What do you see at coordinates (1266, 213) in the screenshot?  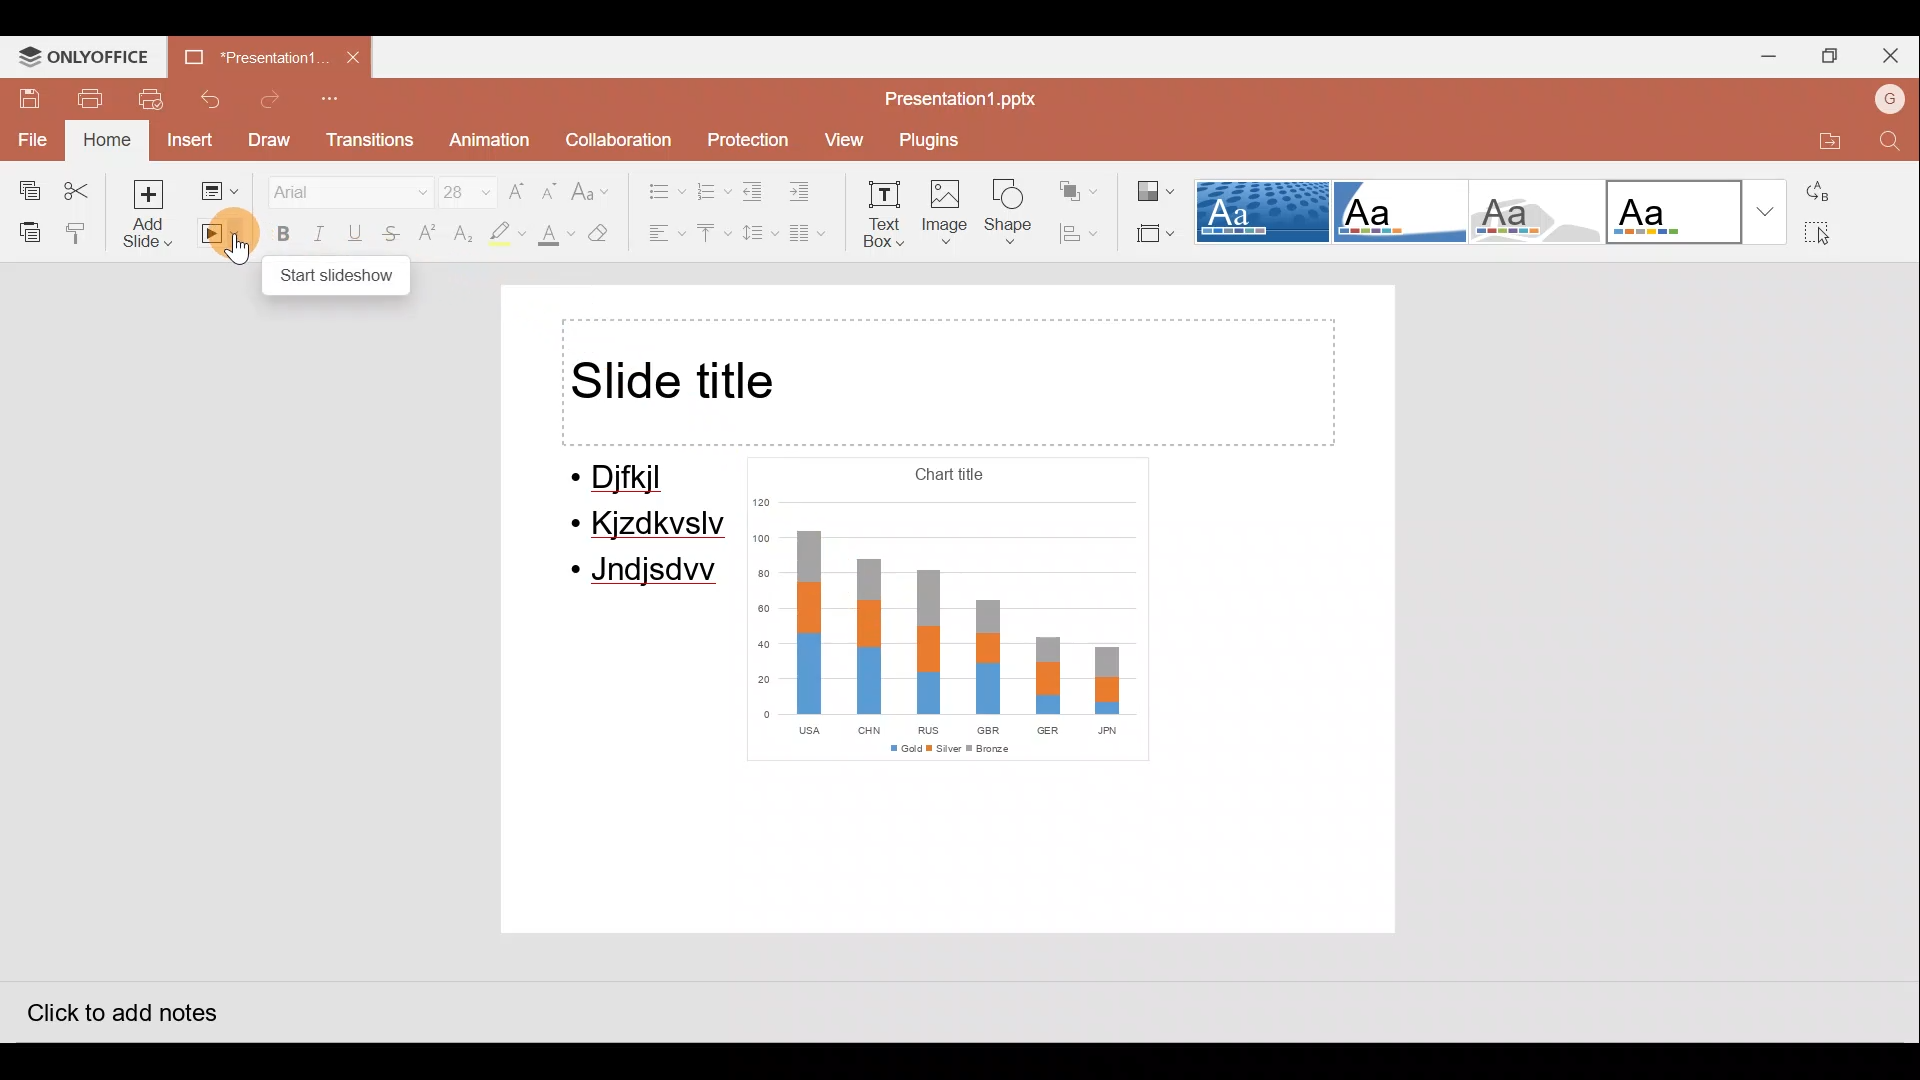 I see `Dotted` at bounding box center [1266, 213].